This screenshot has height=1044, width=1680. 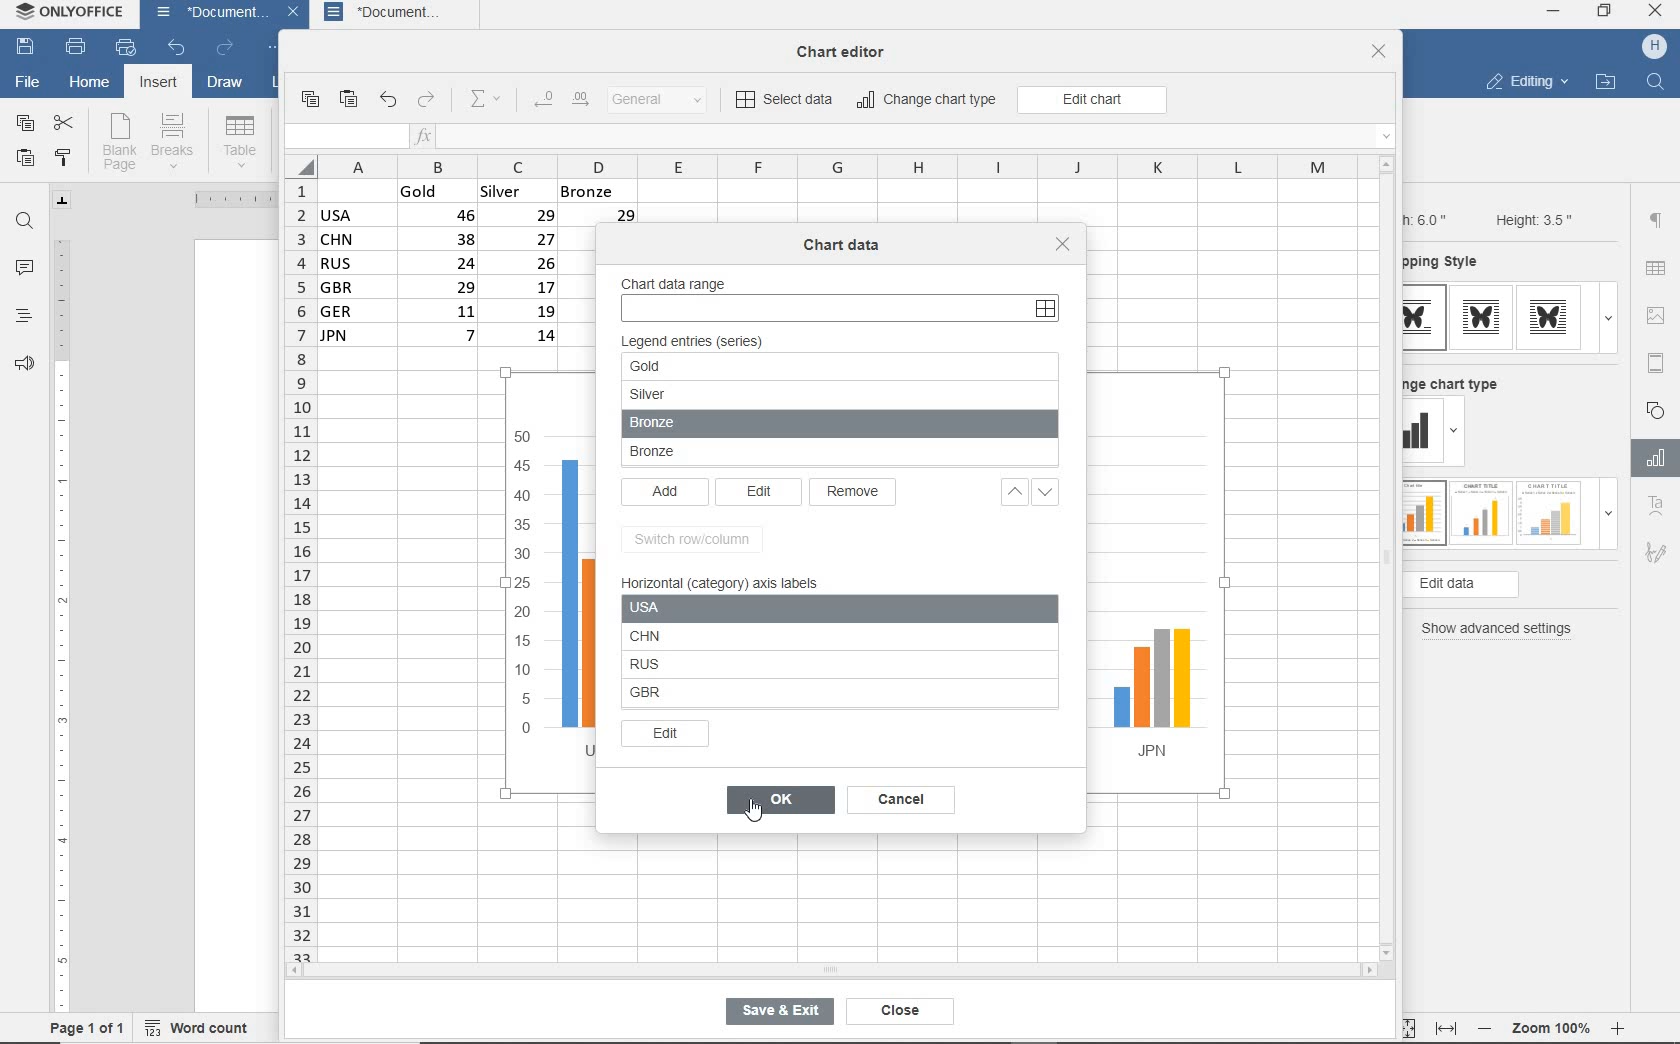 I want to click on restore down, so click(x=1605, y=13).